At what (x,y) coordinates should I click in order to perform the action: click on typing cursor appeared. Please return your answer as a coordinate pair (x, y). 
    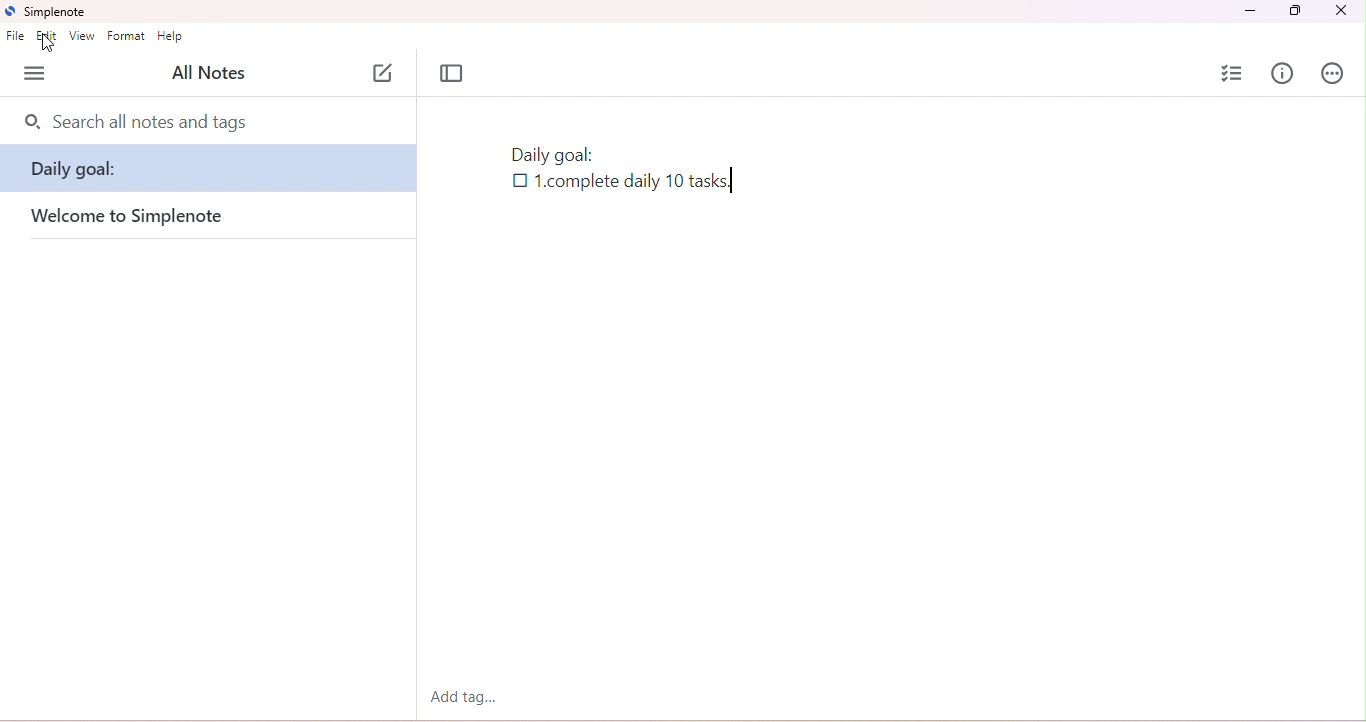
    Looking at the image, I should click on (734, 181).